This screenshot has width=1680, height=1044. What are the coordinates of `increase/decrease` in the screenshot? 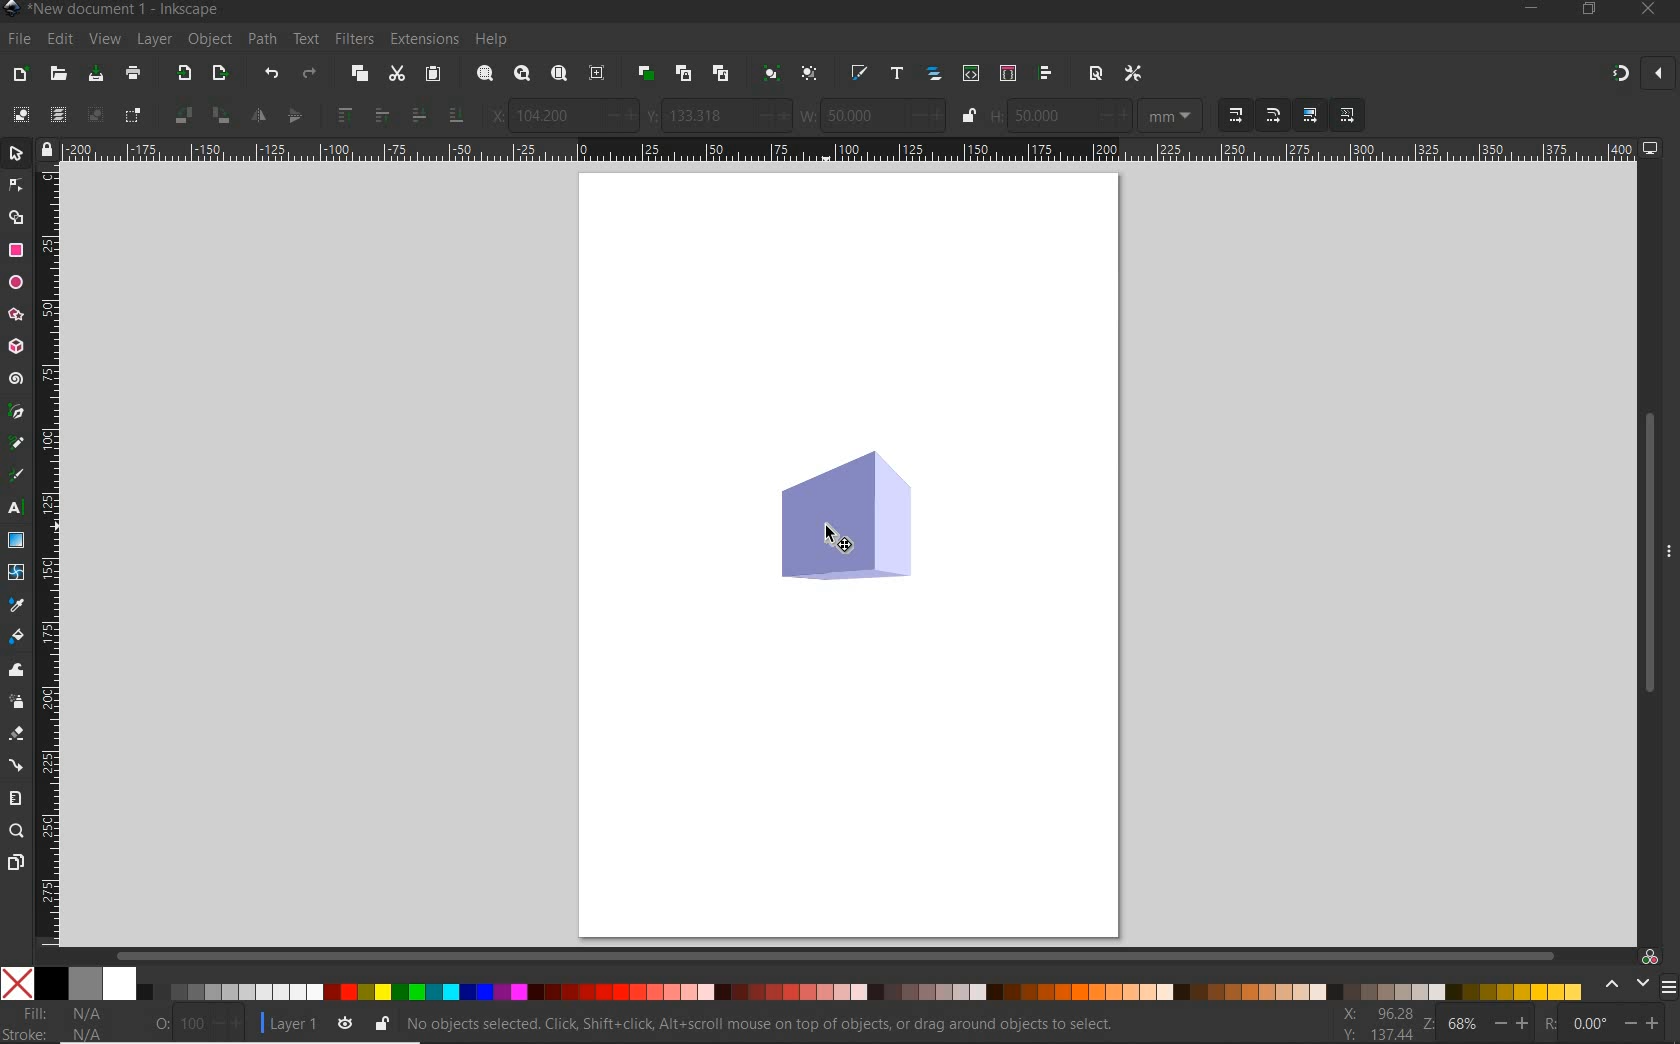 It's located at (926, 115).